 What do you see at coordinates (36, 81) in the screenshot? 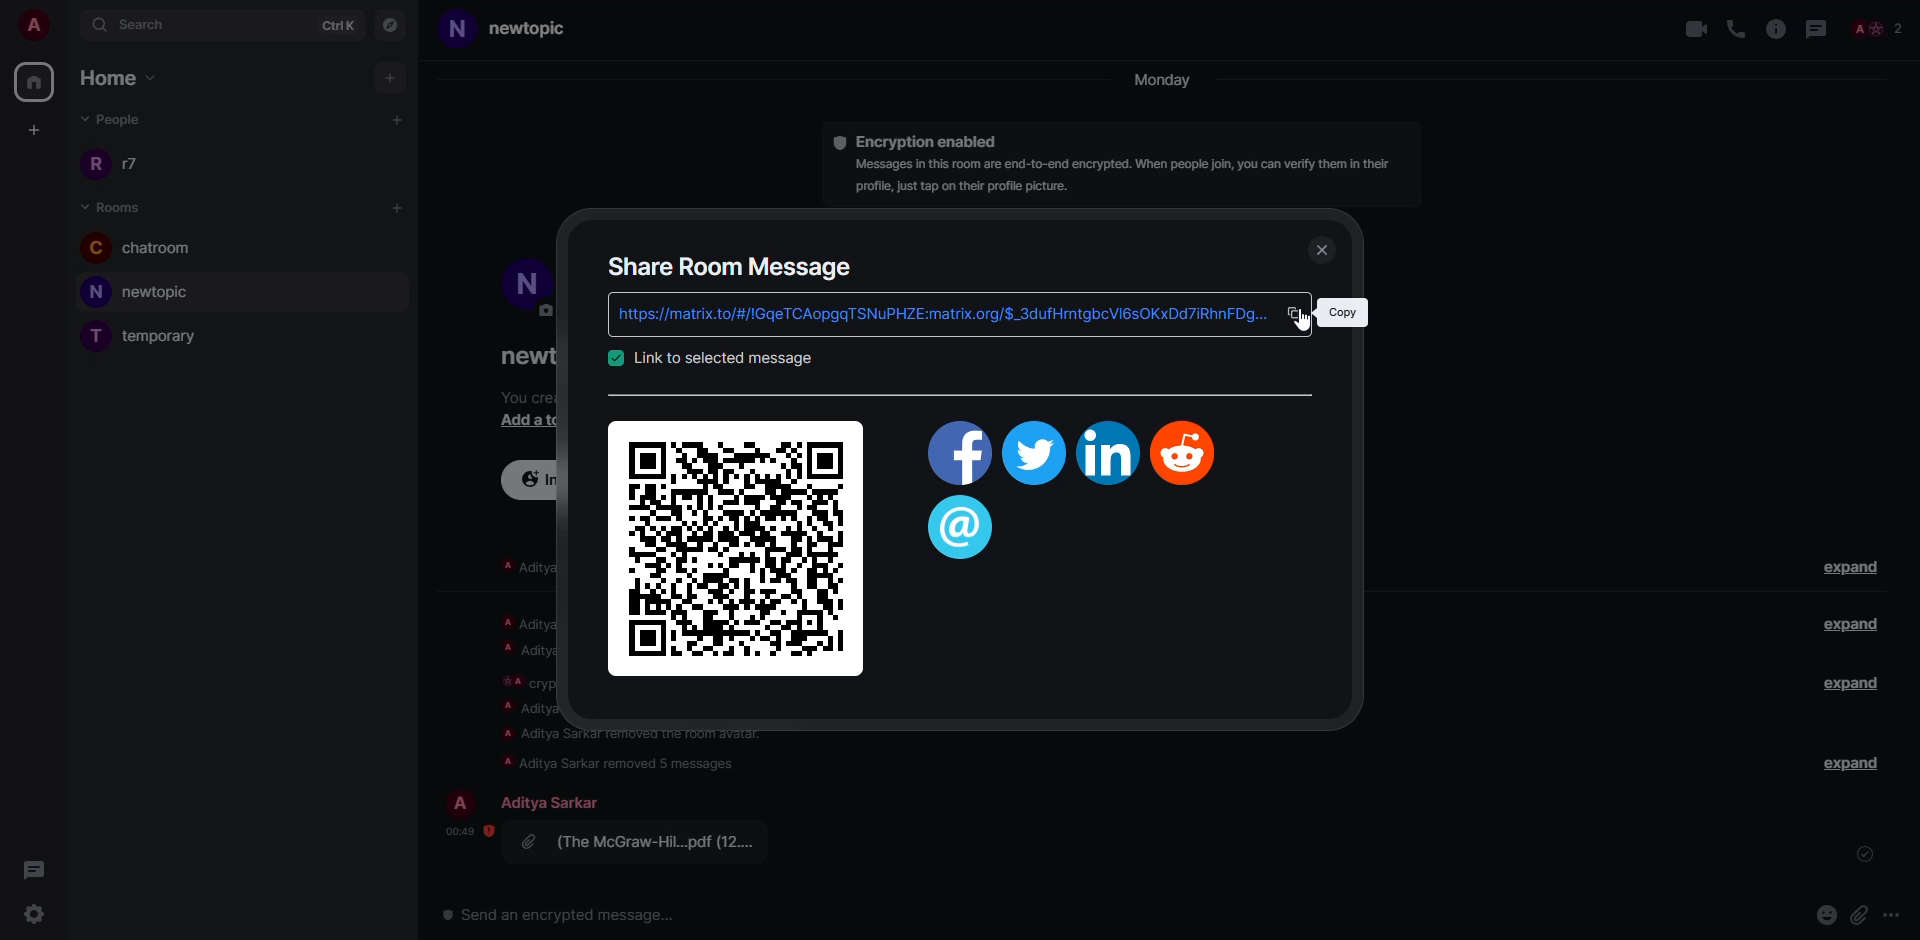
I see `home` at bounding box center [36, 81].